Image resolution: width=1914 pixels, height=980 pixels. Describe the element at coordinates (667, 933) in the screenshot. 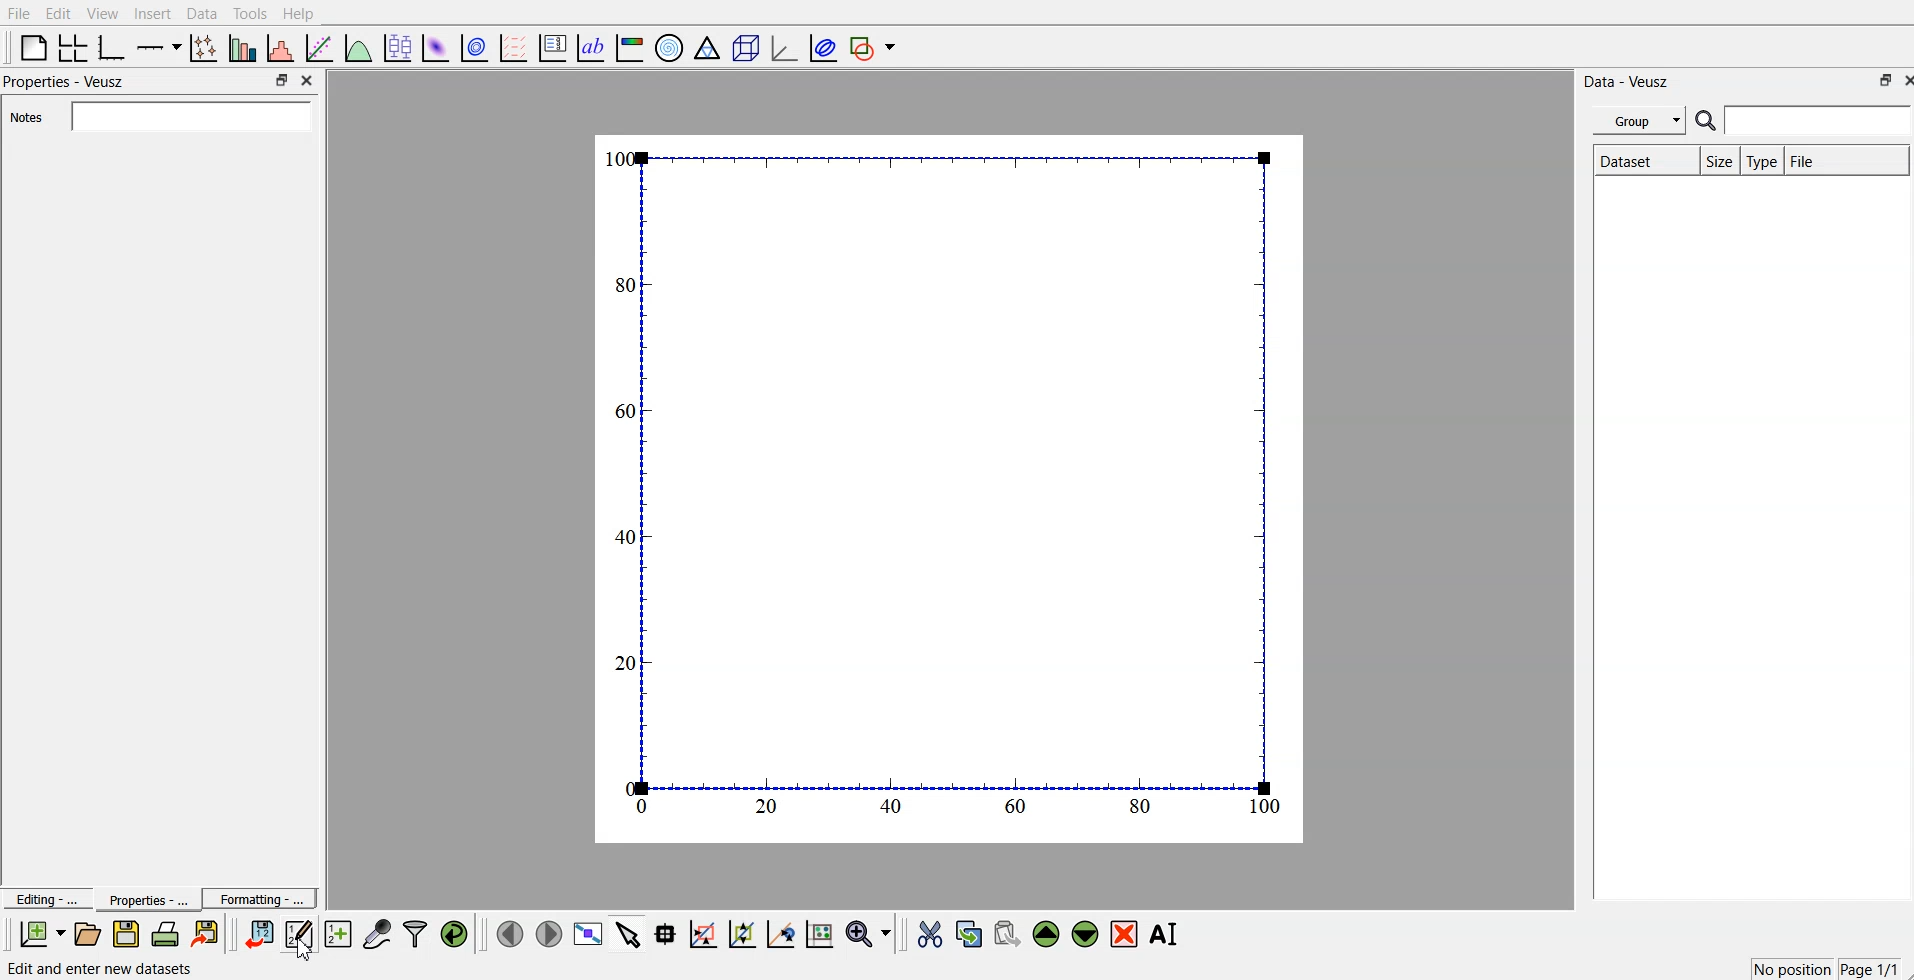

I see `read data point on the graph` at that location.